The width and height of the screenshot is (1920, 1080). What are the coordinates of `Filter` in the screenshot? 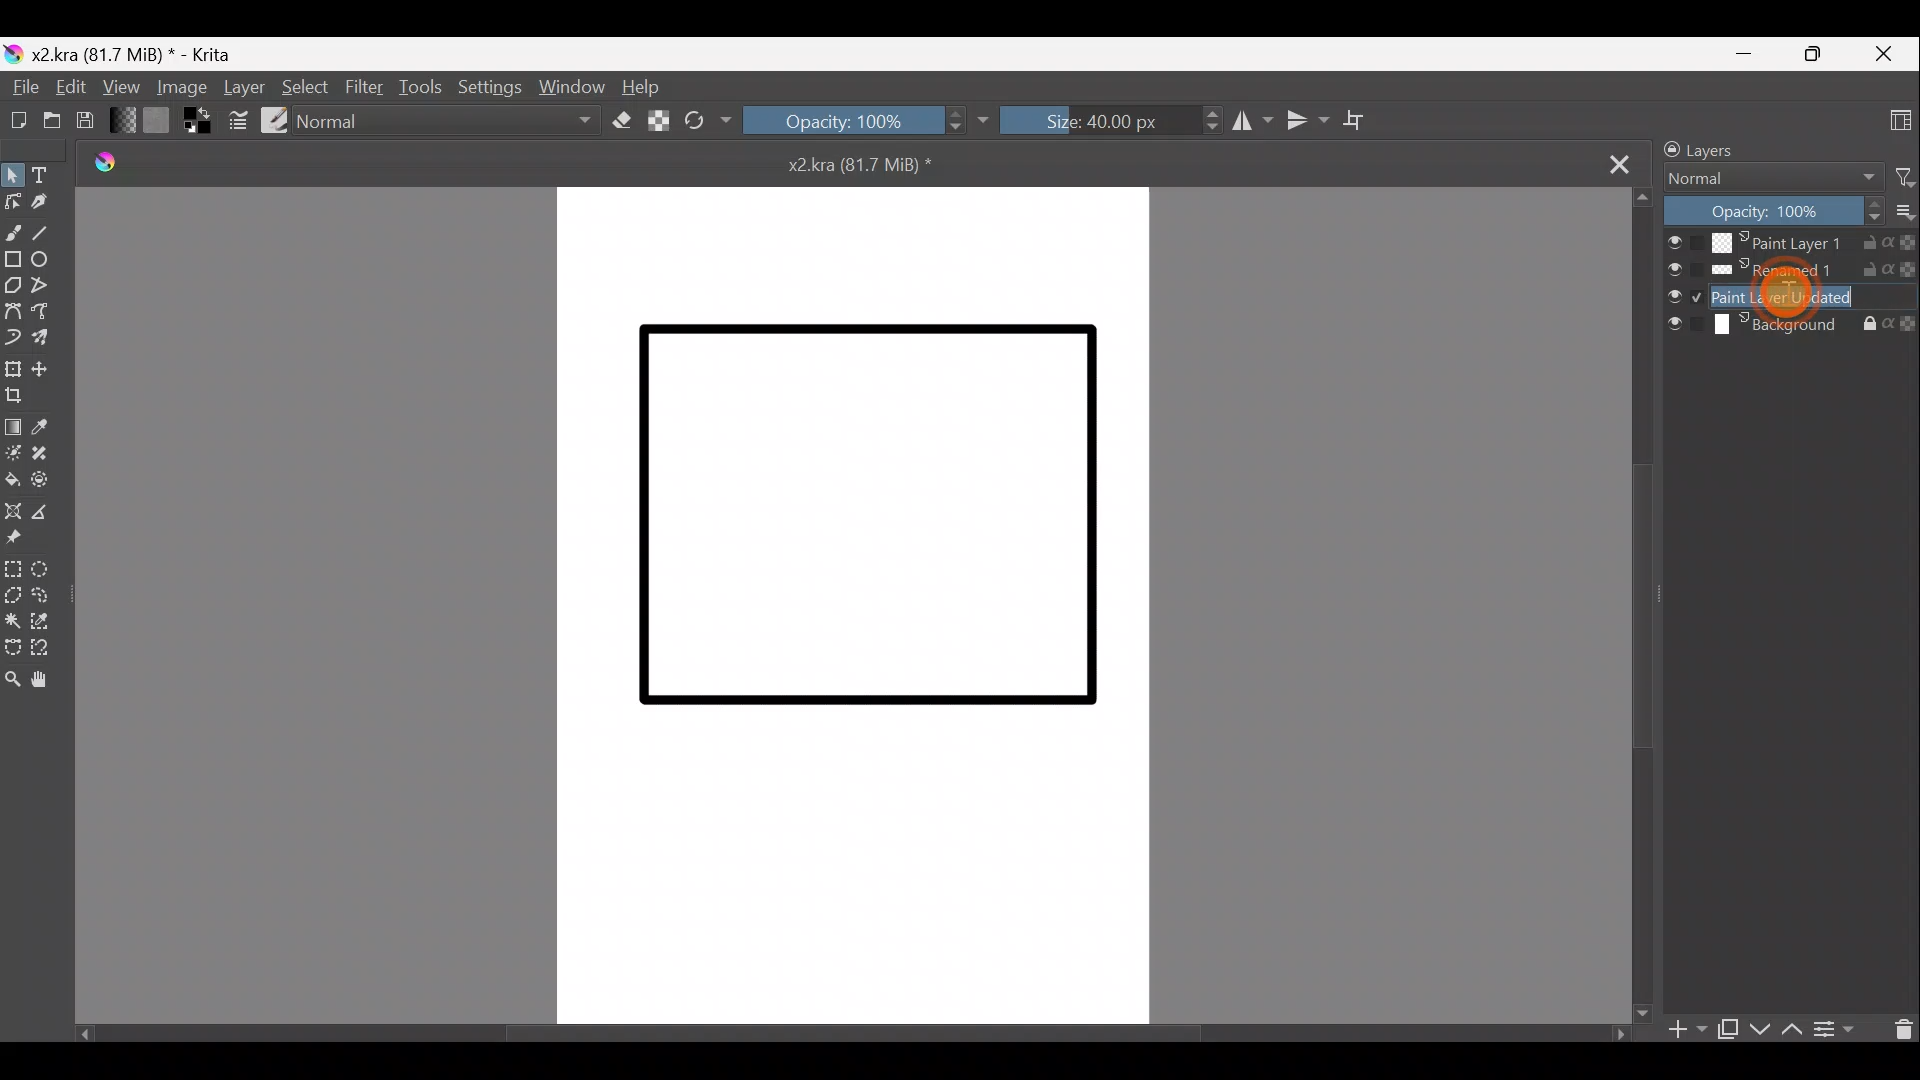 It's located at (365, 89).